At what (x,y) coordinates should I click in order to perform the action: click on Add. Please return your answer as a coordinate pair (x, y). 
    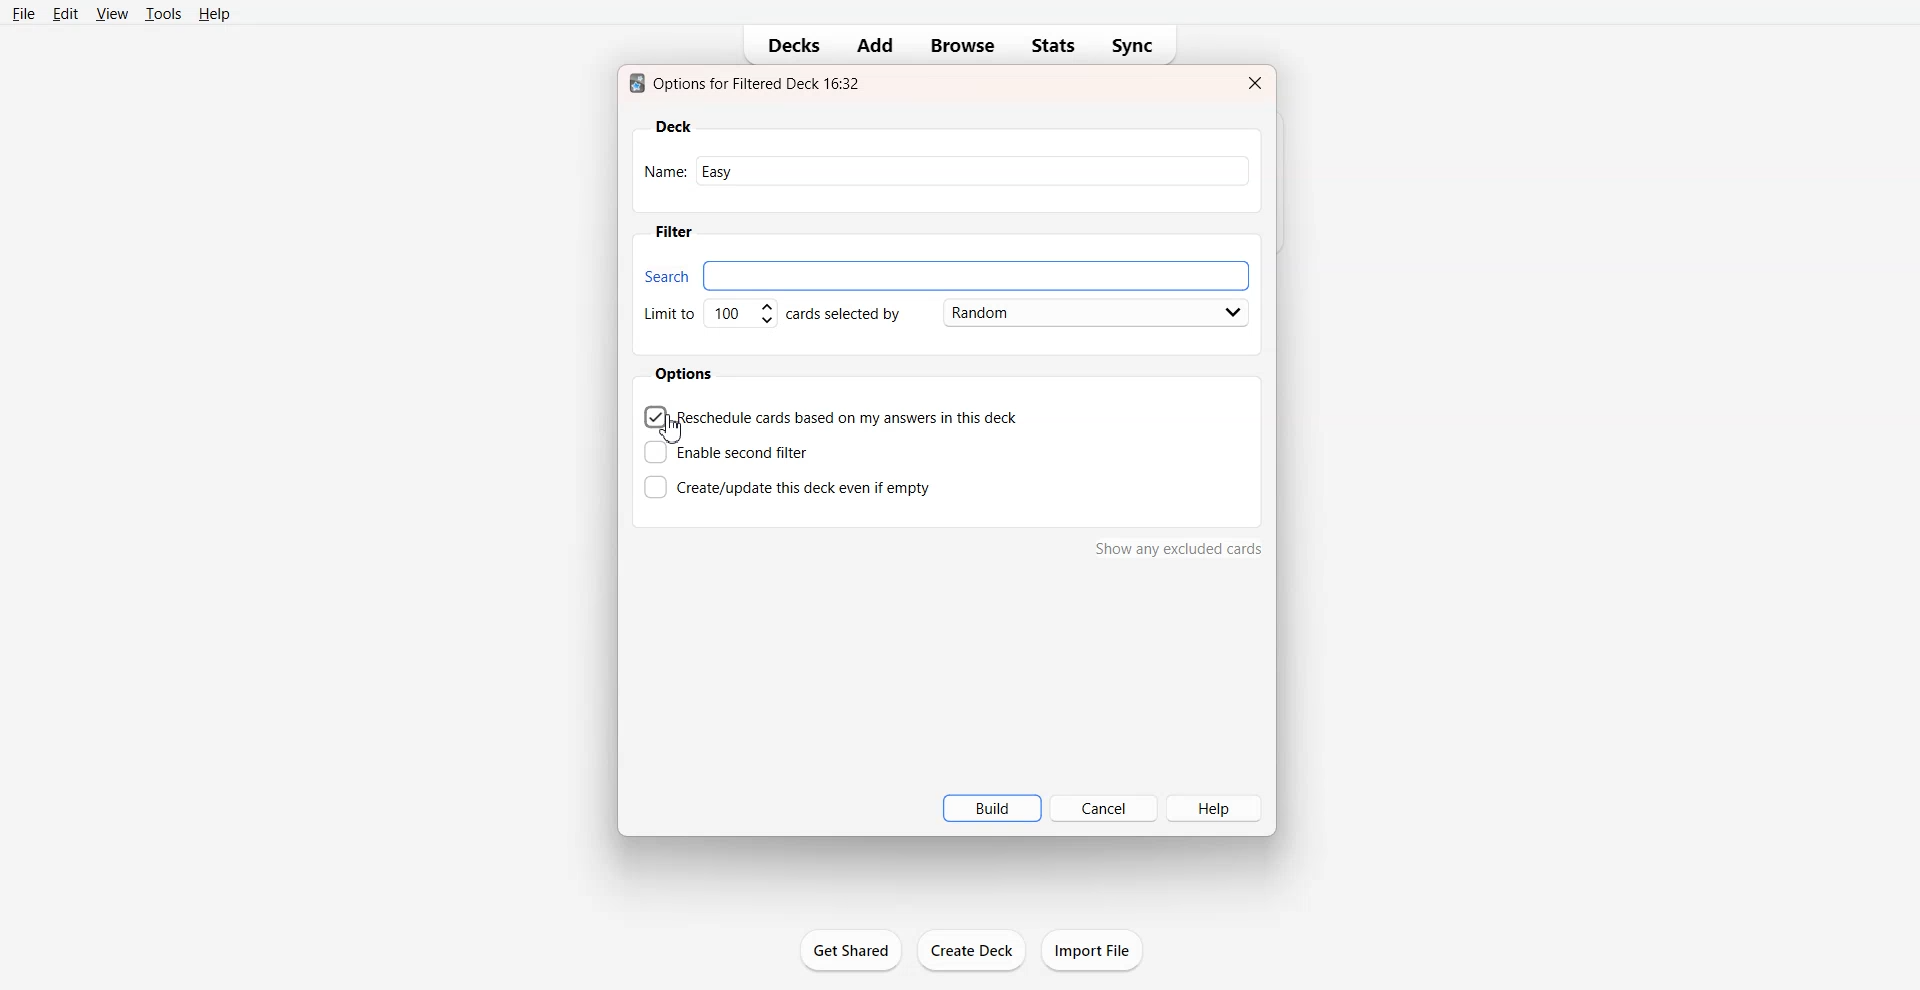
    Looking at the image, I should click on (873, 45).